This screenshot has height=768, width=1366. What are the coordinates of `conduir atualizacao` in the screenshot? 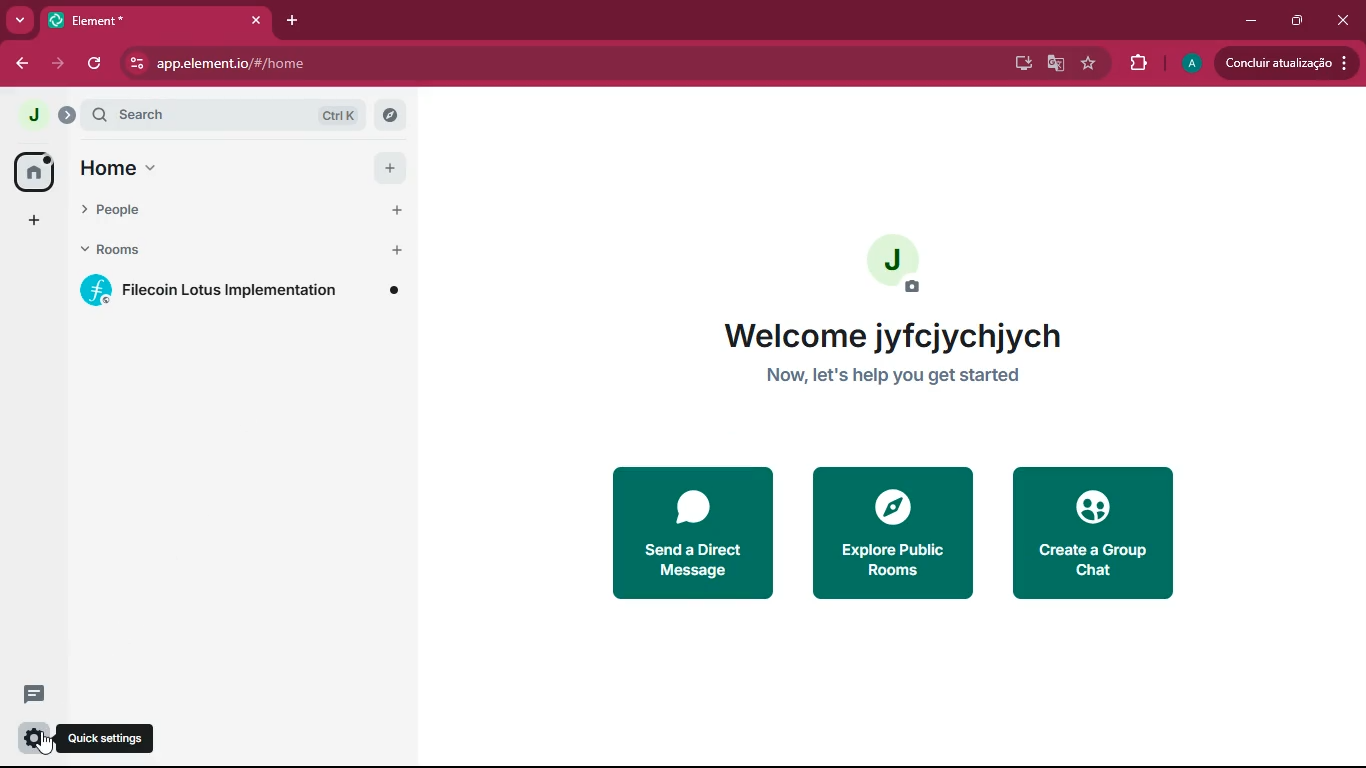 It's located at (1287, 62).